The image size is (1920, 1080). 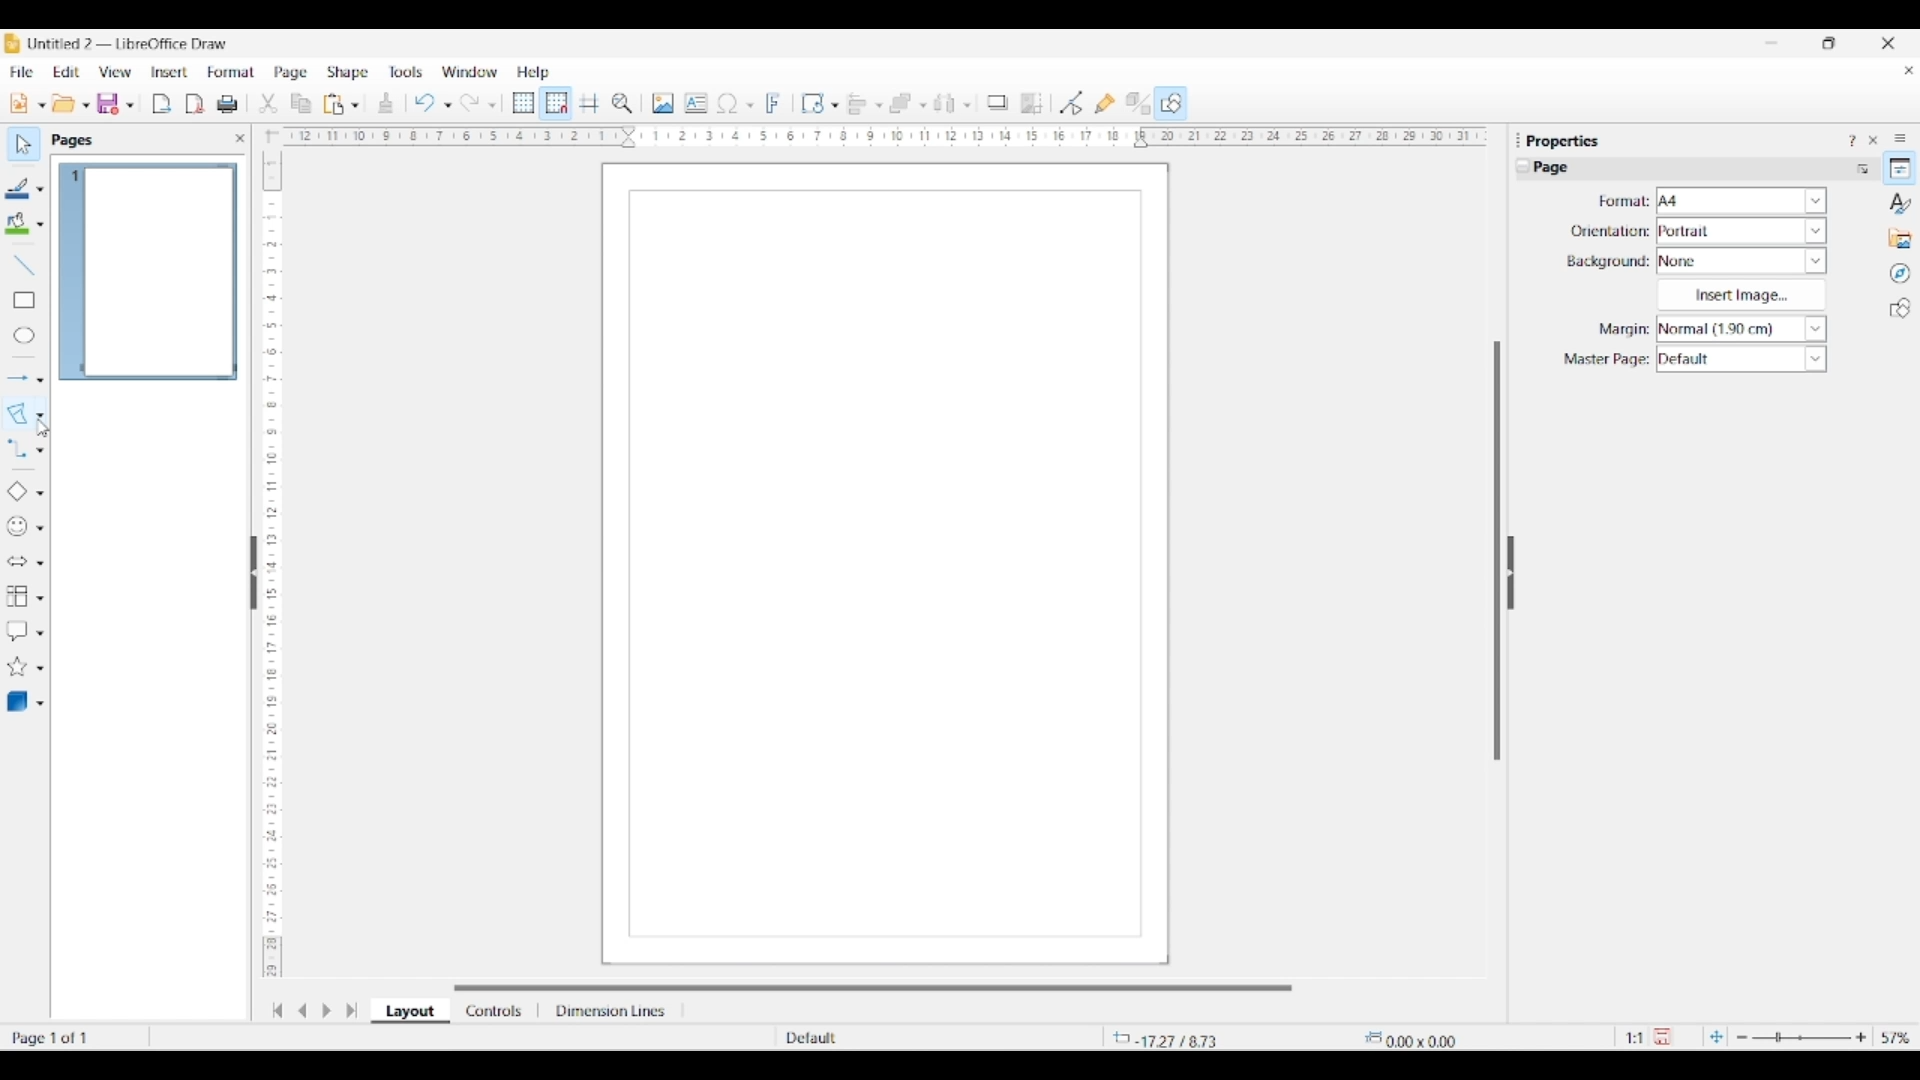 I want to click on Selected block arrow, so click(x=13, y=561).